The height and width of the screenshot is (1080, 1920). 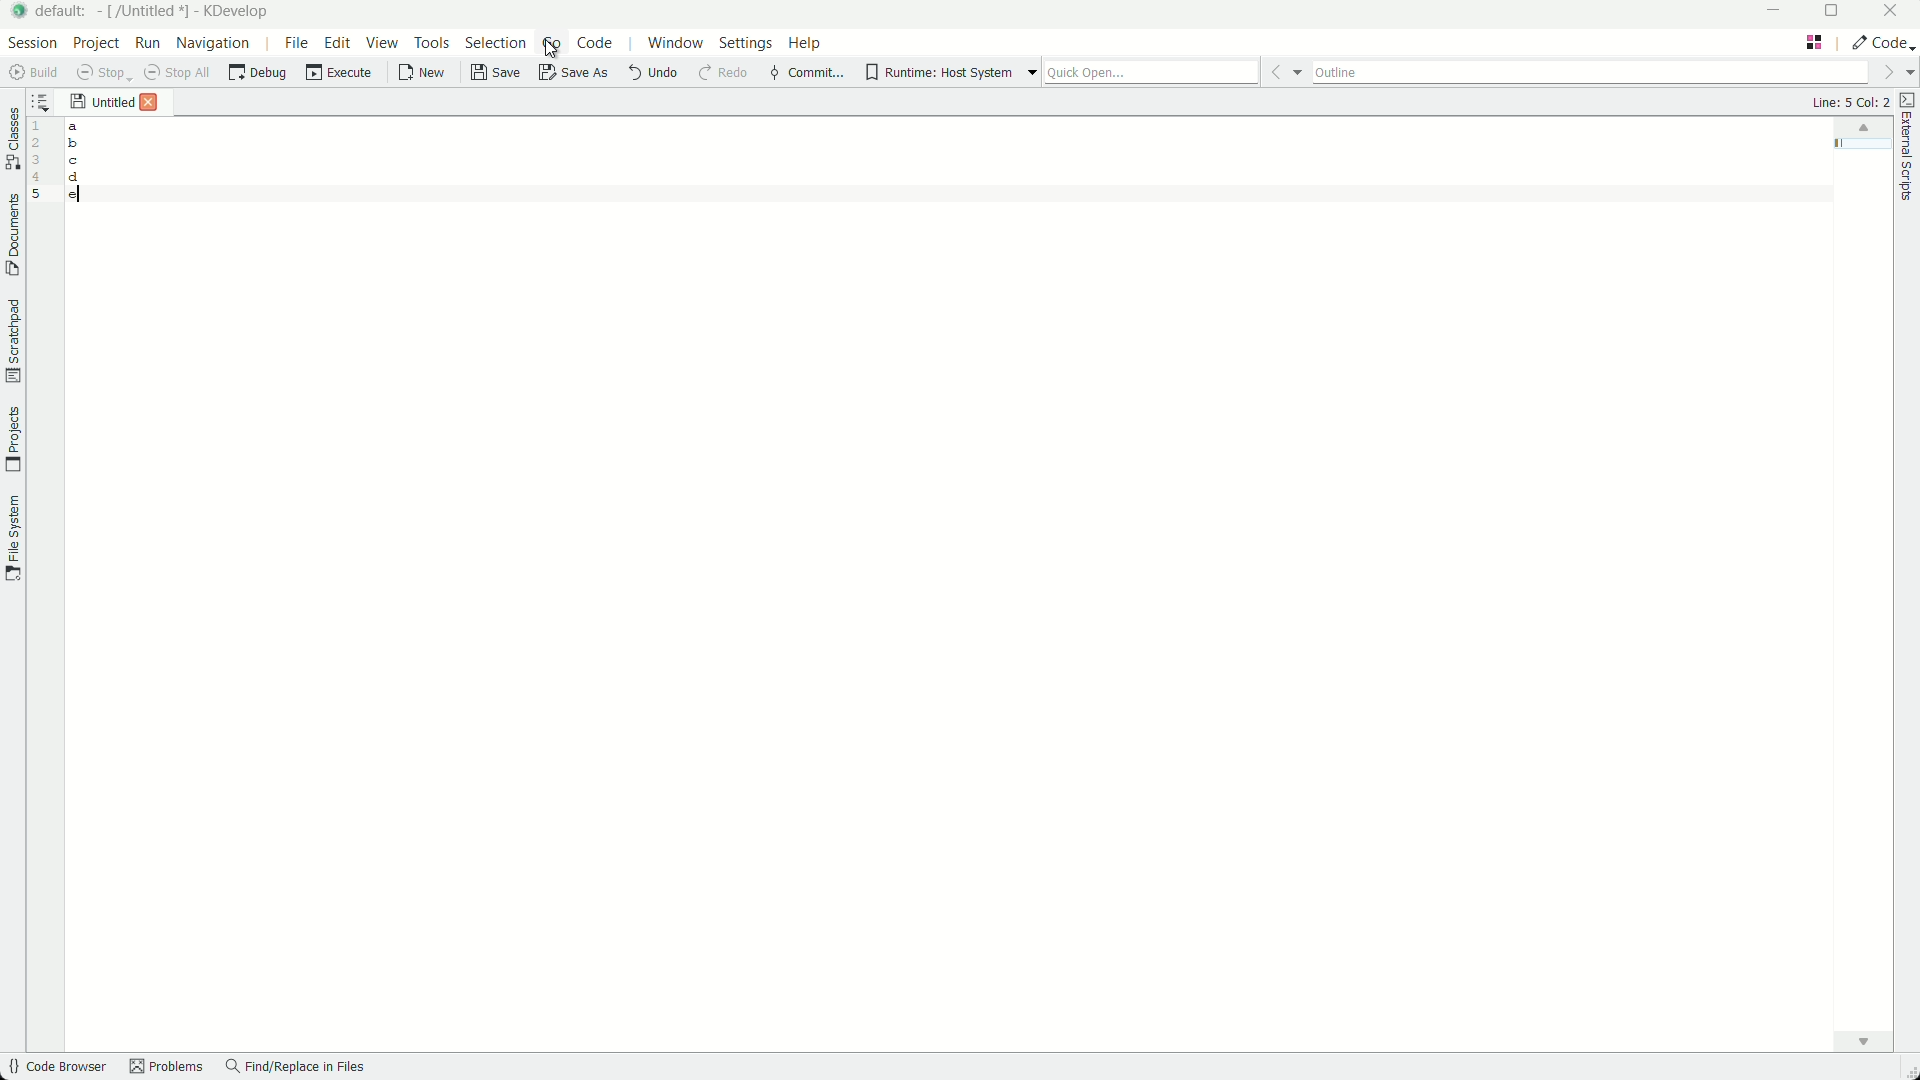 I want to click on untitled, so click(x=111, y=103).